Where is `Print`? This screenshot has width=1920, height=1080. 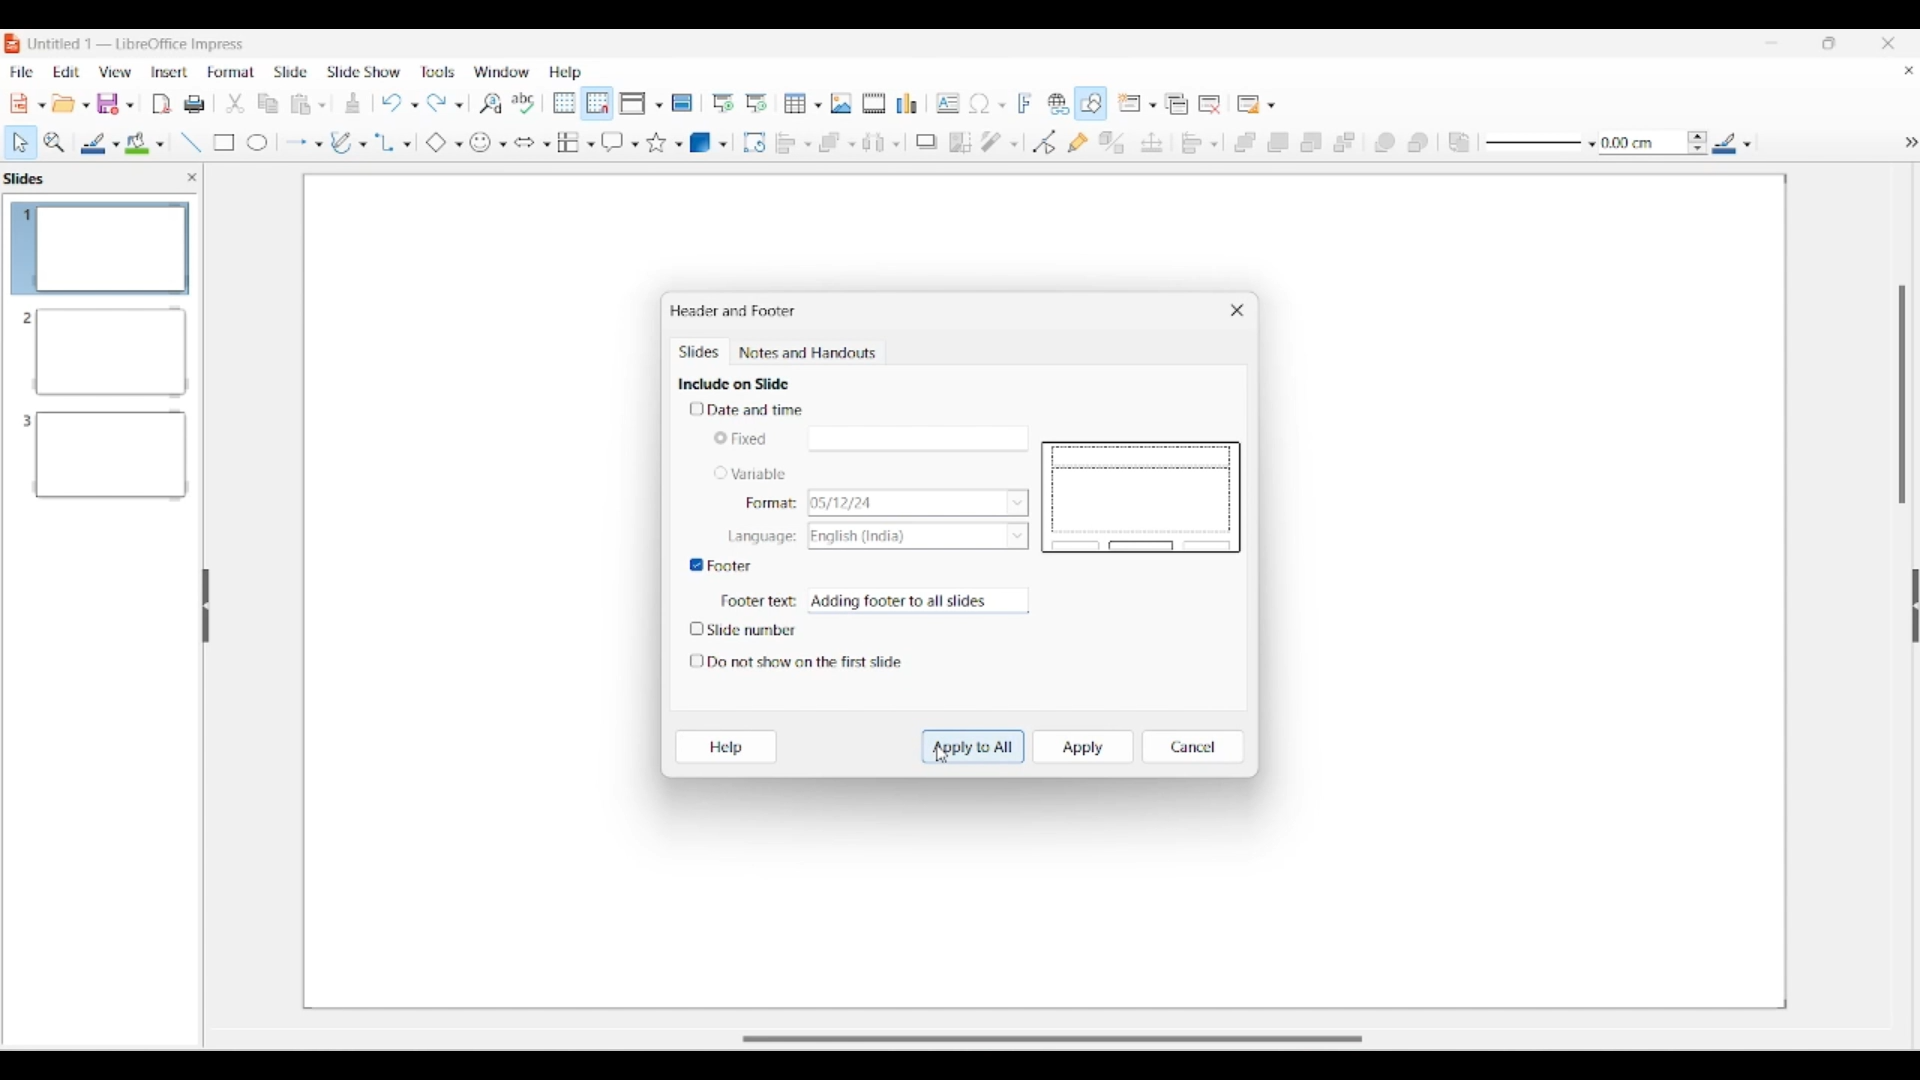
Print is located at coordinates (194, 102).